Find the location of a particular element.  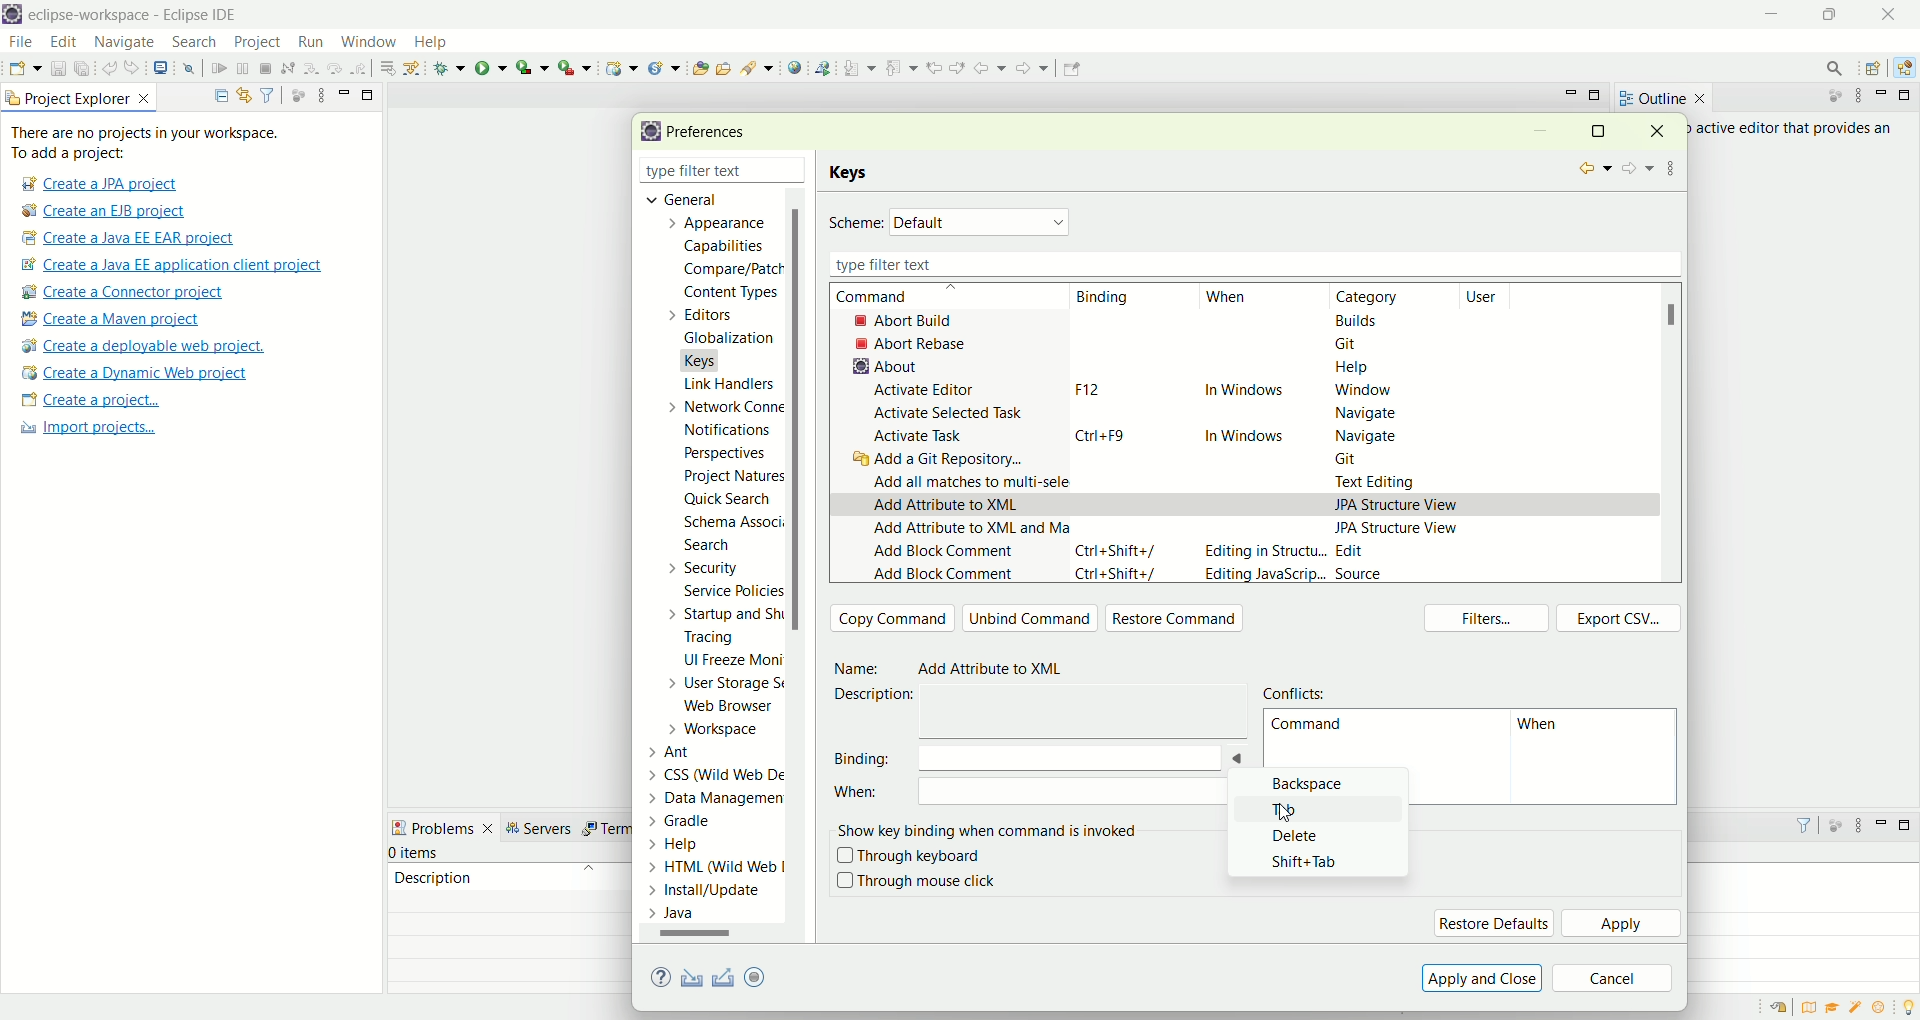

preferences is located at coordinates (713, 133).